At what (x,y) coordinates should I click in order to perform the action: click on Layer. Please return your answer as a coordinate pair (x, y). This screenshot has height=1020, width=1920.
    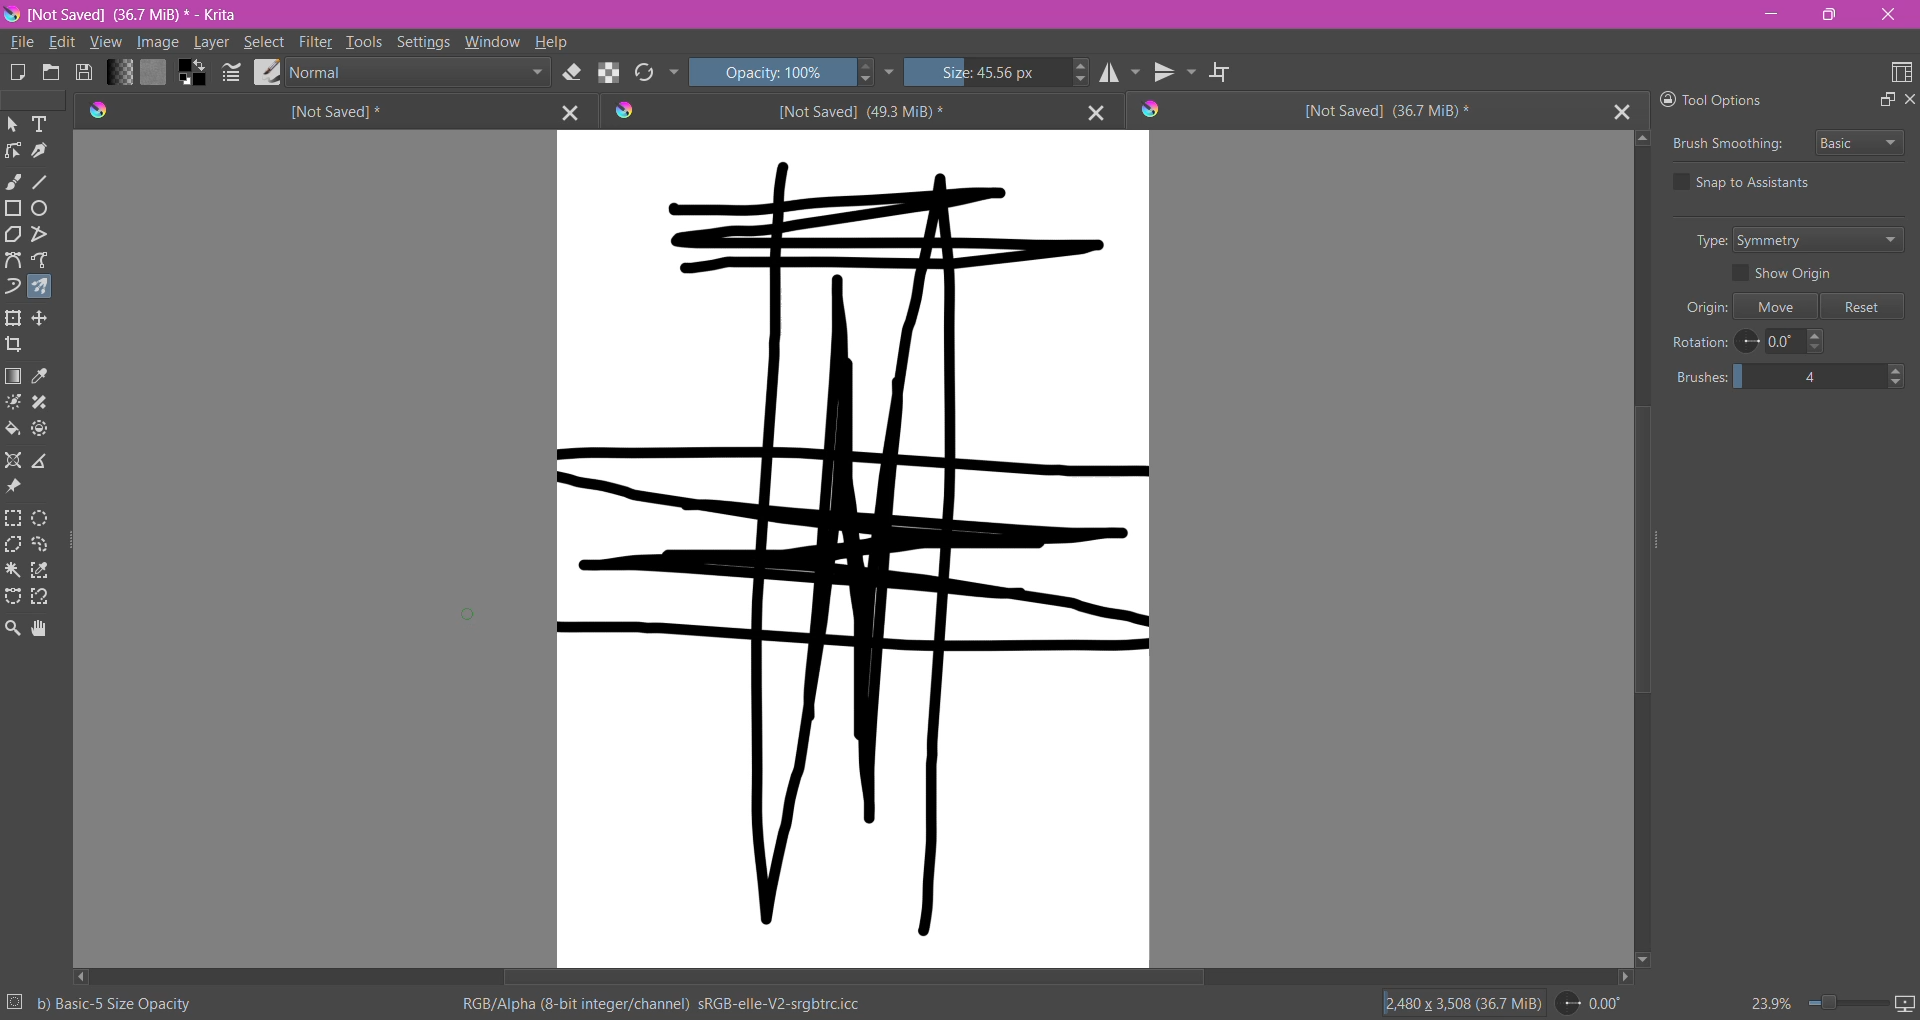
    Looking at the image, I should click on (210, 44).